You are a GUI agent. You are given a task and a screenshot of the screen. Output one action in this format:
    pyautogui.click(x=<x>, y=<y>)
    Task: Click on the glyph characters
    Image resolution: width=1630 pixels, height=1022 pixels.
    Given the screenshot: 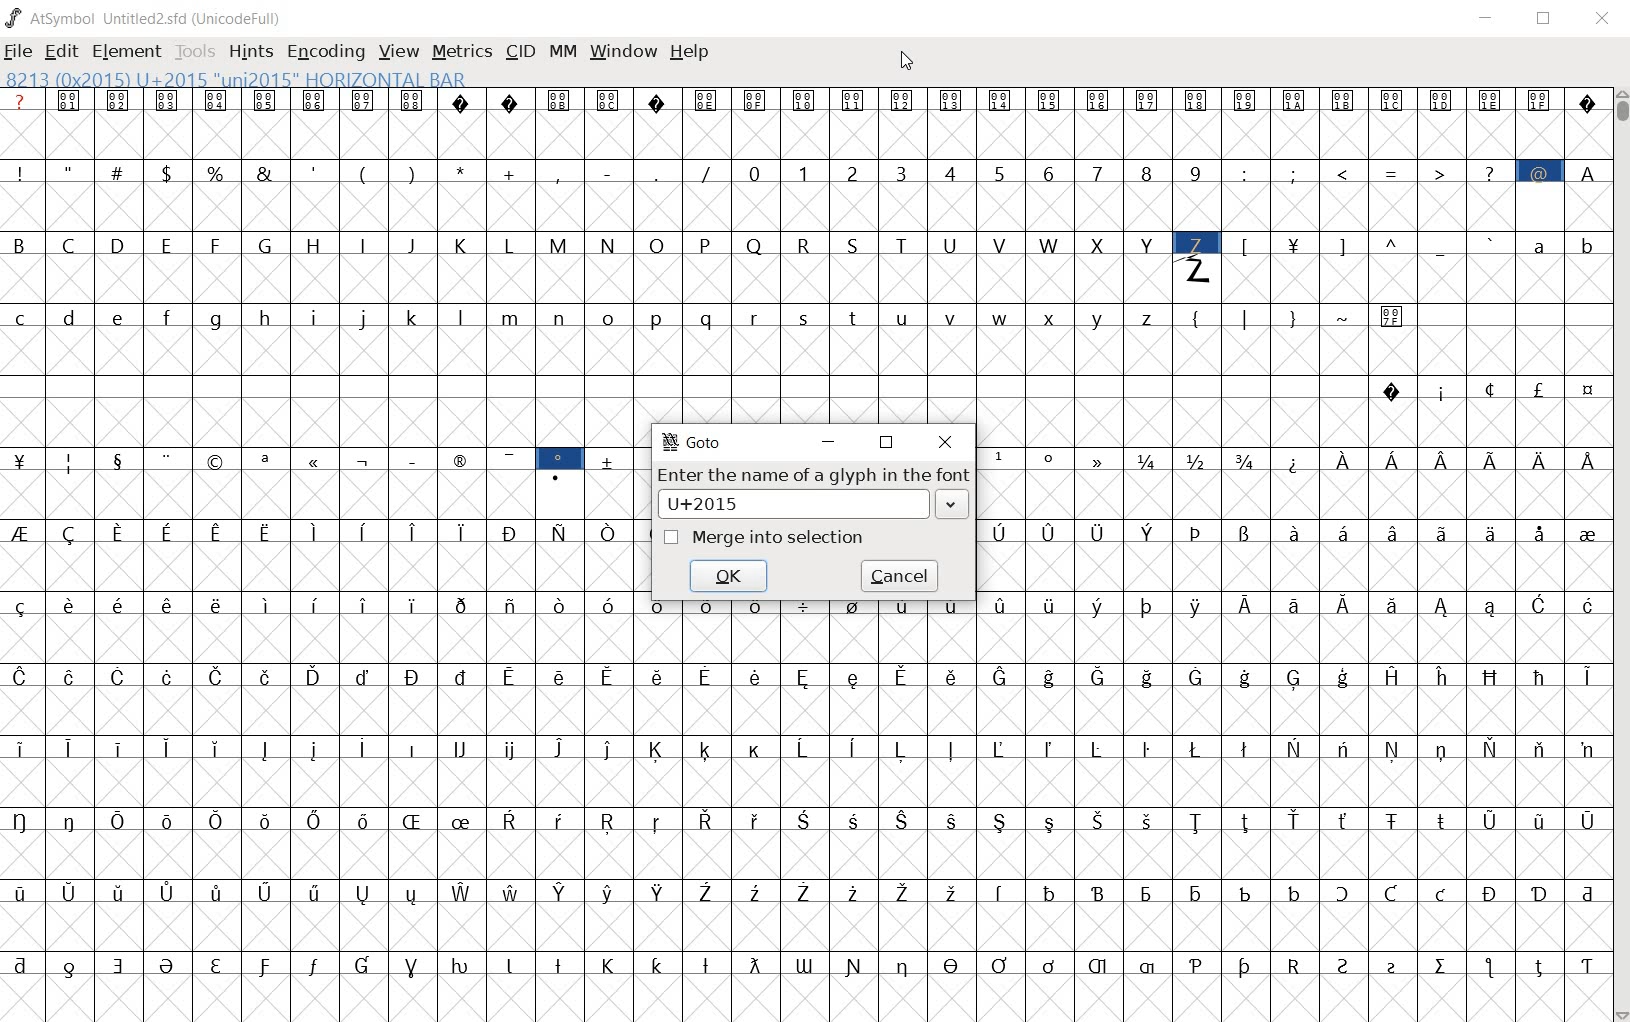 What is the action you would take?
    pyautogui.click(x=1124, y=837)
    